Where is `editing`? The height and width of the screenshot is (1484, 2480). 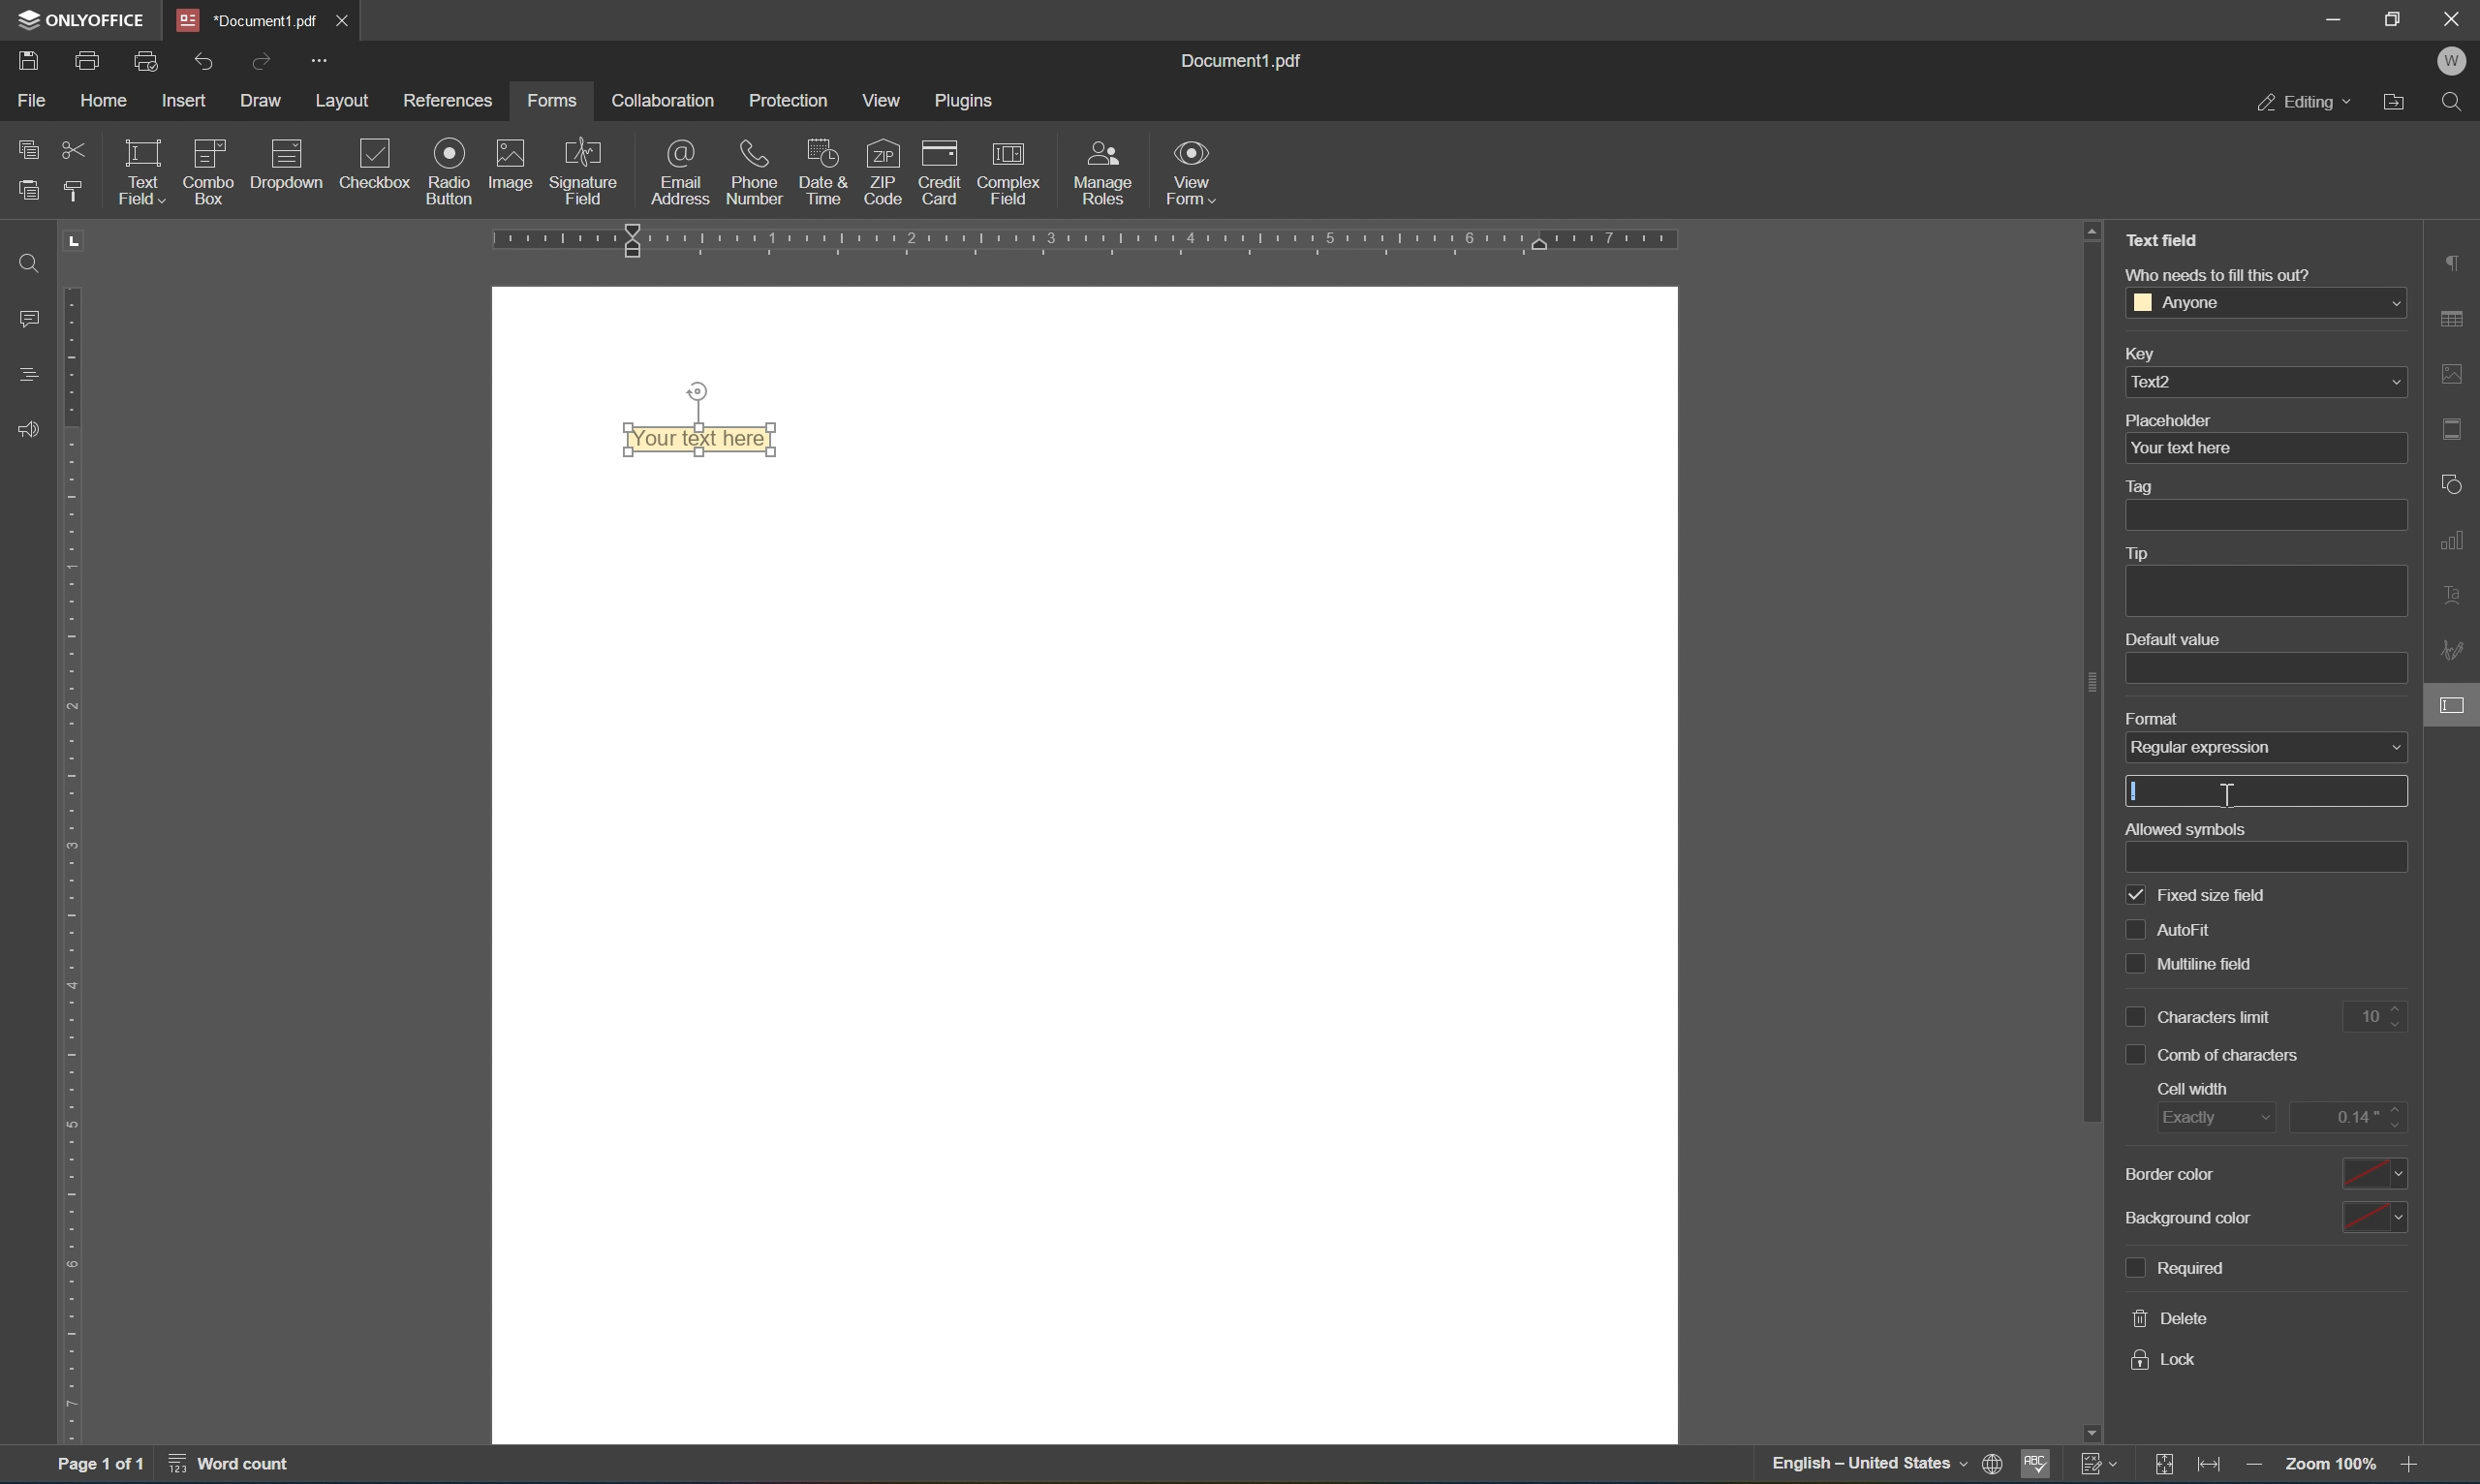
editing is located at coordinates (2300, 103).